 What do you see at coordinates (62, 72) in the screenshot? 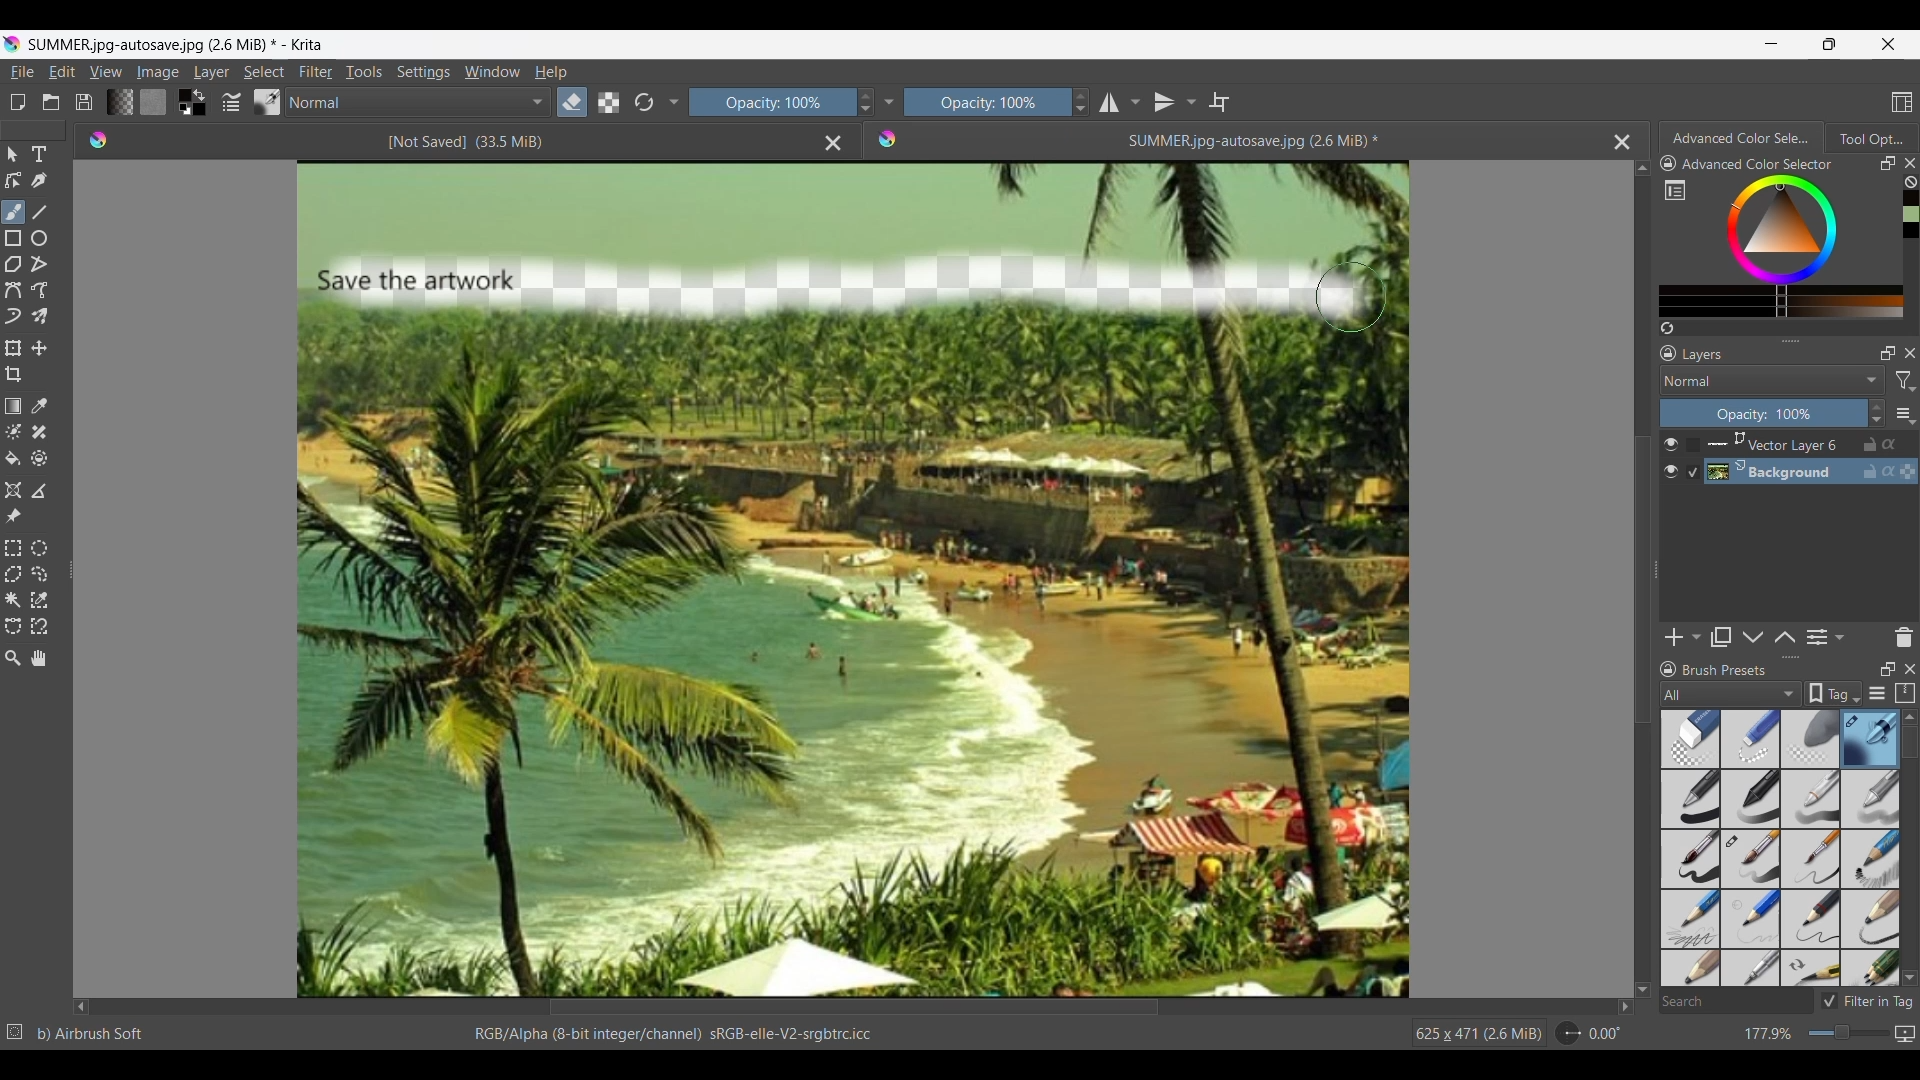
I see `Edit` at bounding box center [62, 72].